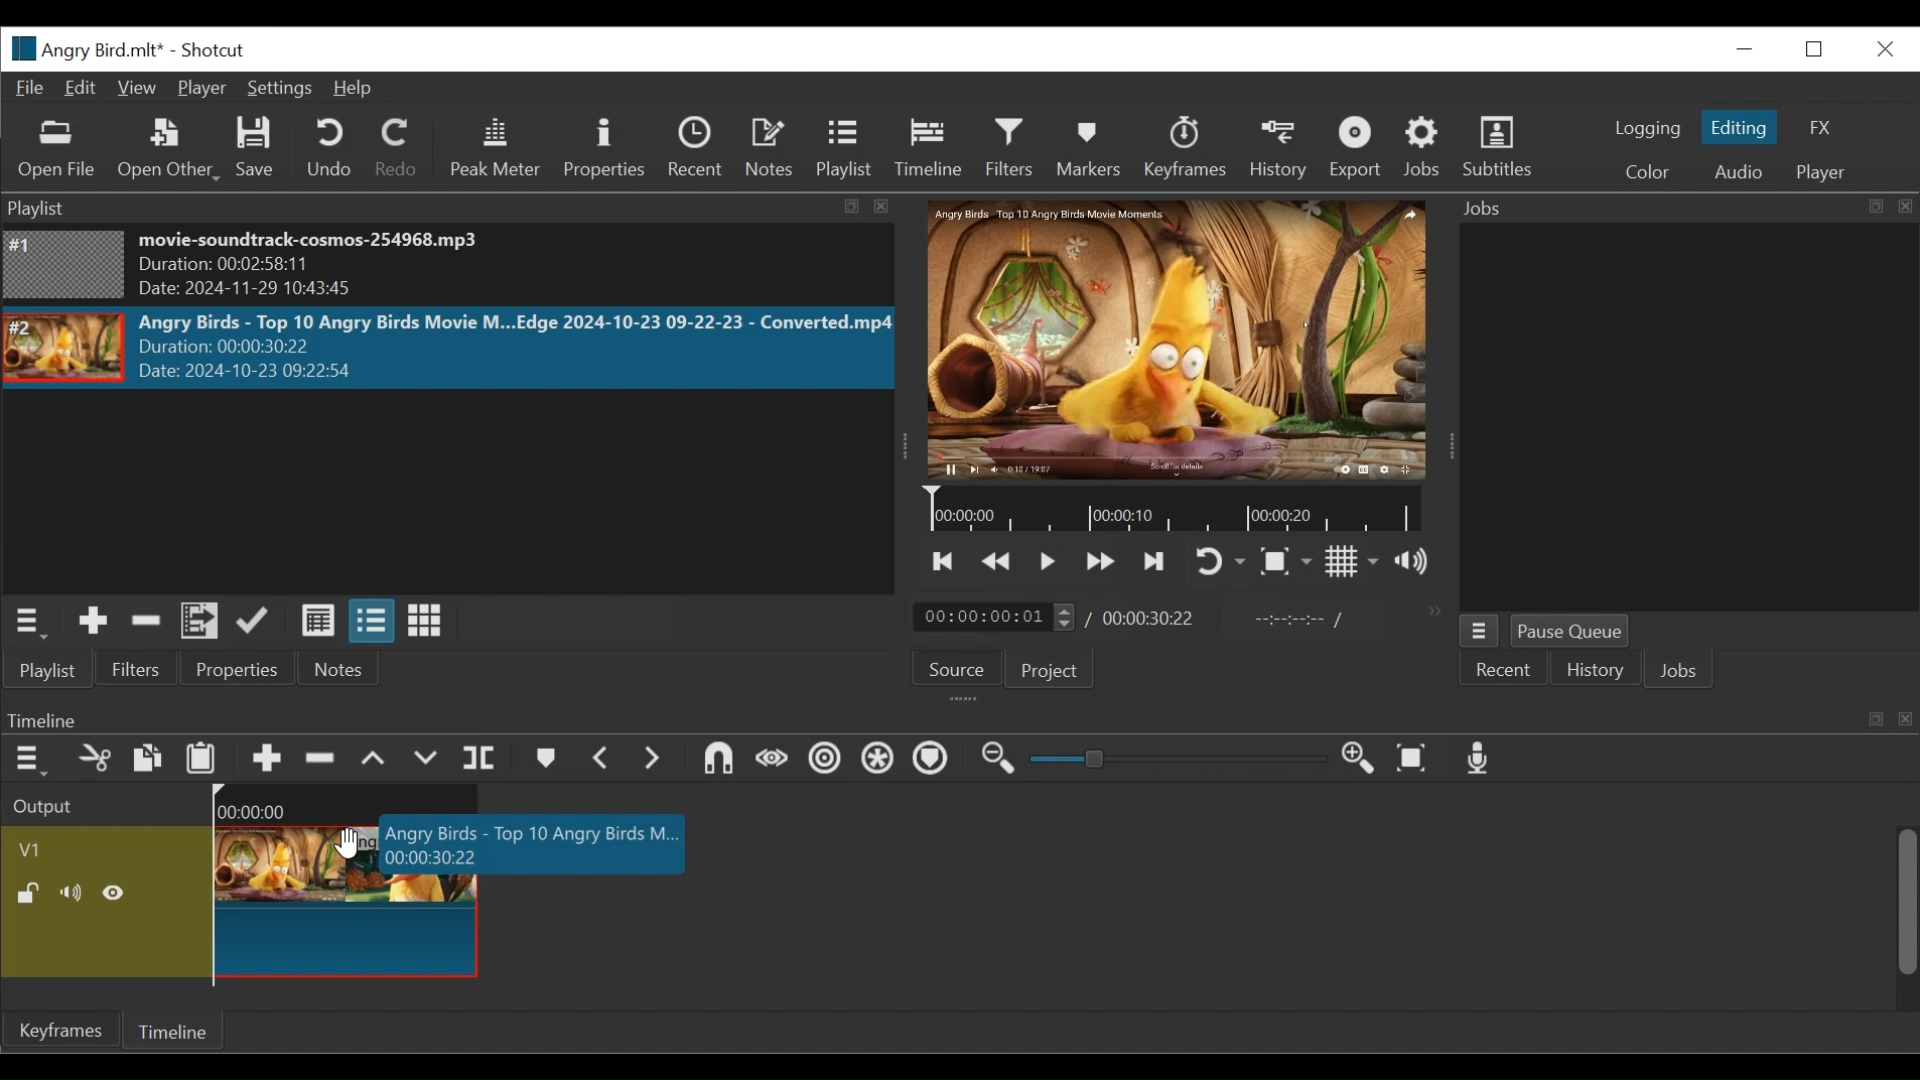 This screenshot has width=1920, height=1080. Describe the element at coordinates (987, 616) in the screenshot. I see `/ 00:00:00:01(Current duration)` at that location.